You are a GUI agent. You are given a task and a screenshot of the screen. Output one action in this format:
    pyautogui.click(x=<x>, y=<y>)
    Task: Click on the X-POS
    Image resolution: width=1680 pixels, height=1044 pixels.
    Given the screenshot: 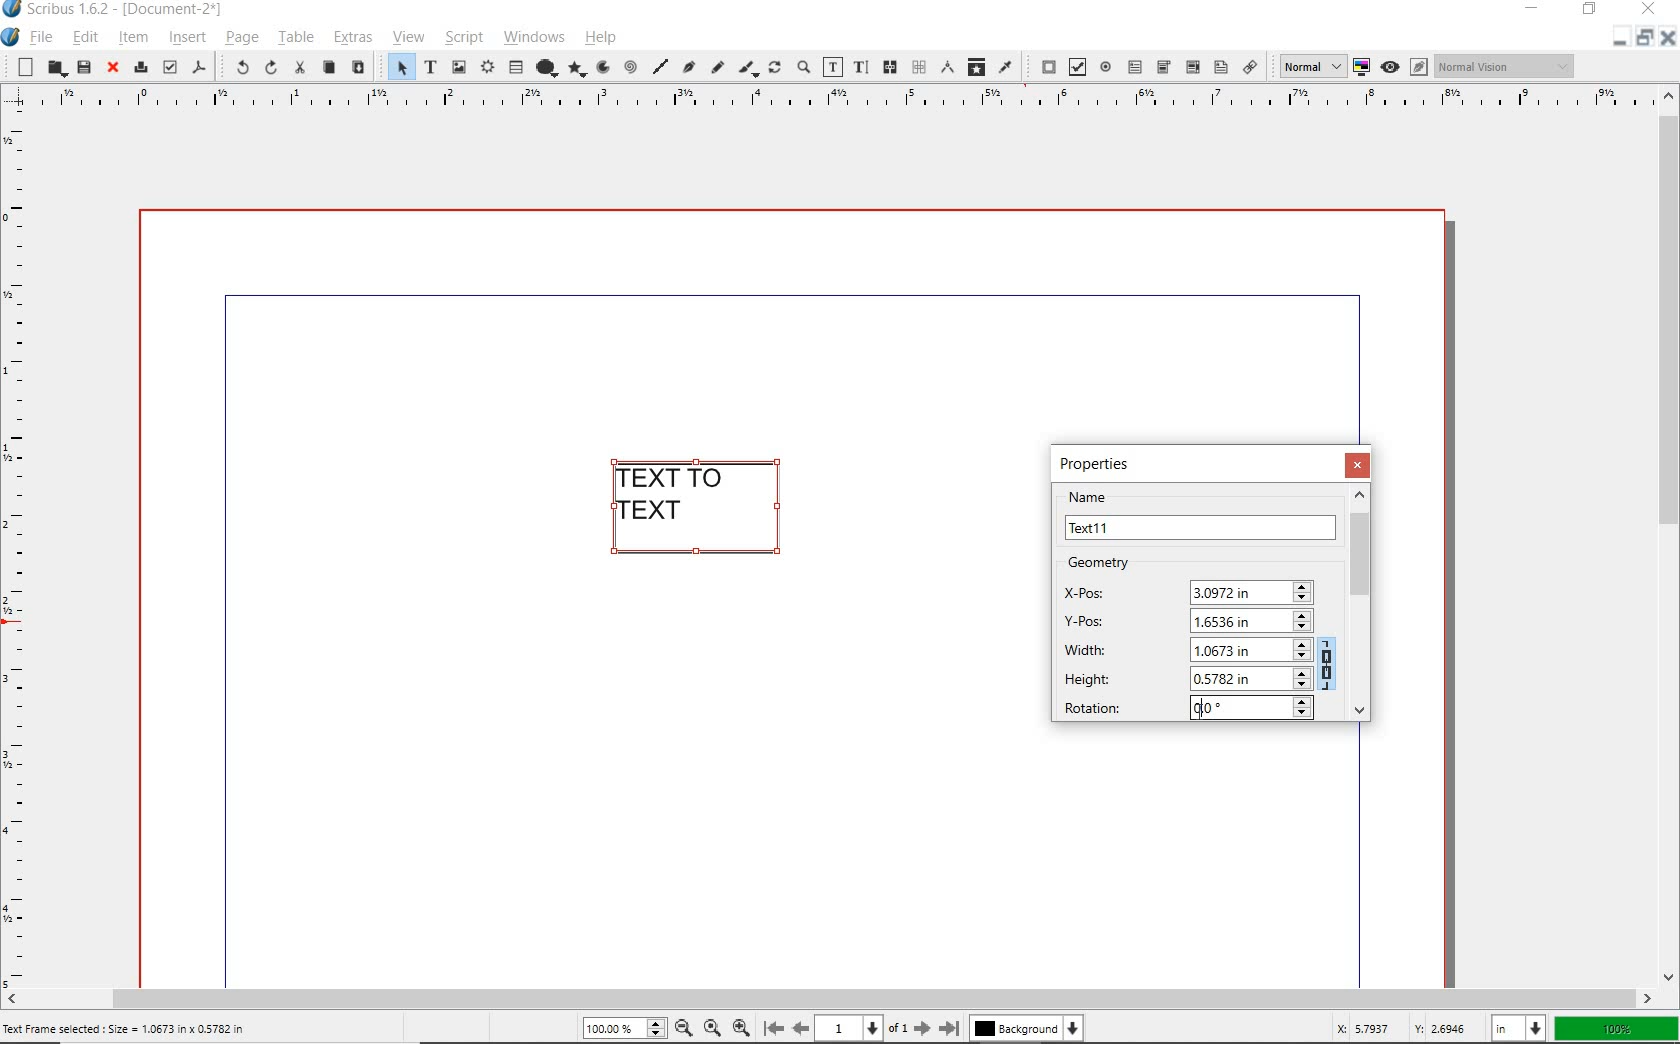 What is the action you would take?
    pyautogui.click(x=1188, y=589)
    